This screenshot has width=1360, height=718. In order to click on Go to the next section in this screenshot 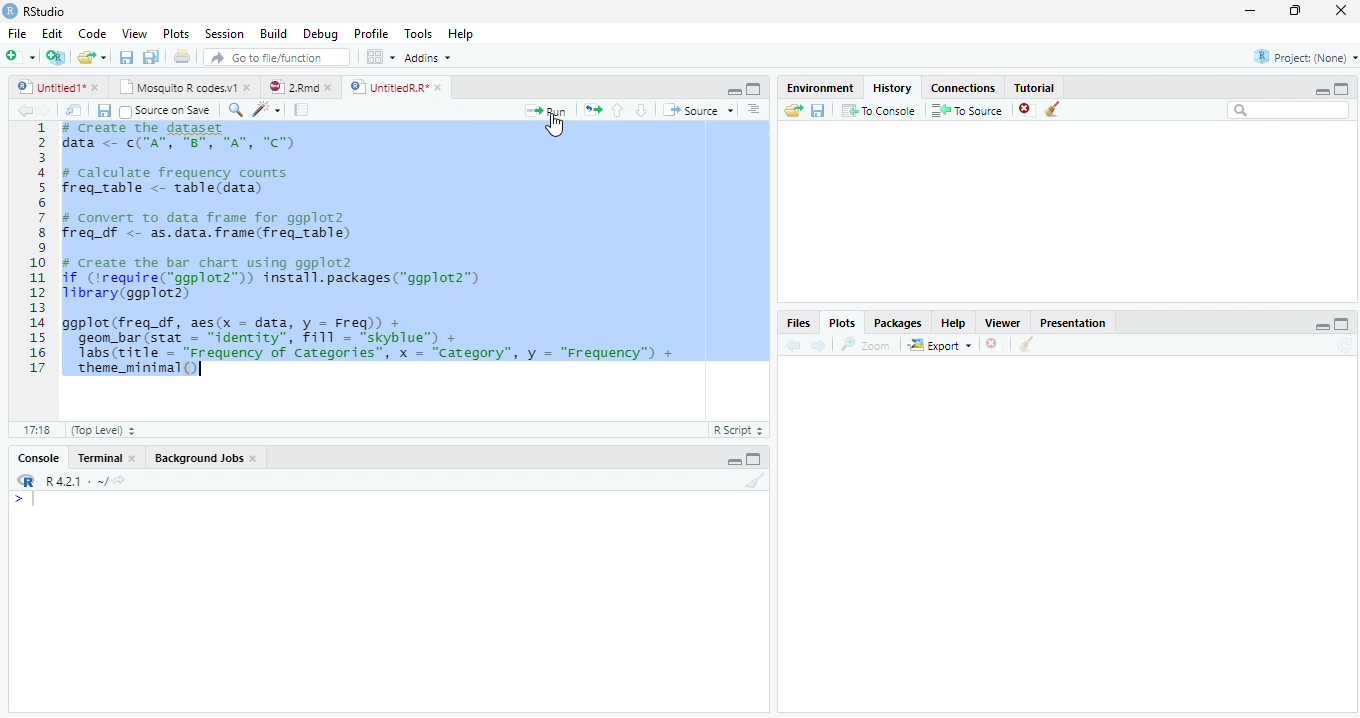, I will do `click(641, 110)`.